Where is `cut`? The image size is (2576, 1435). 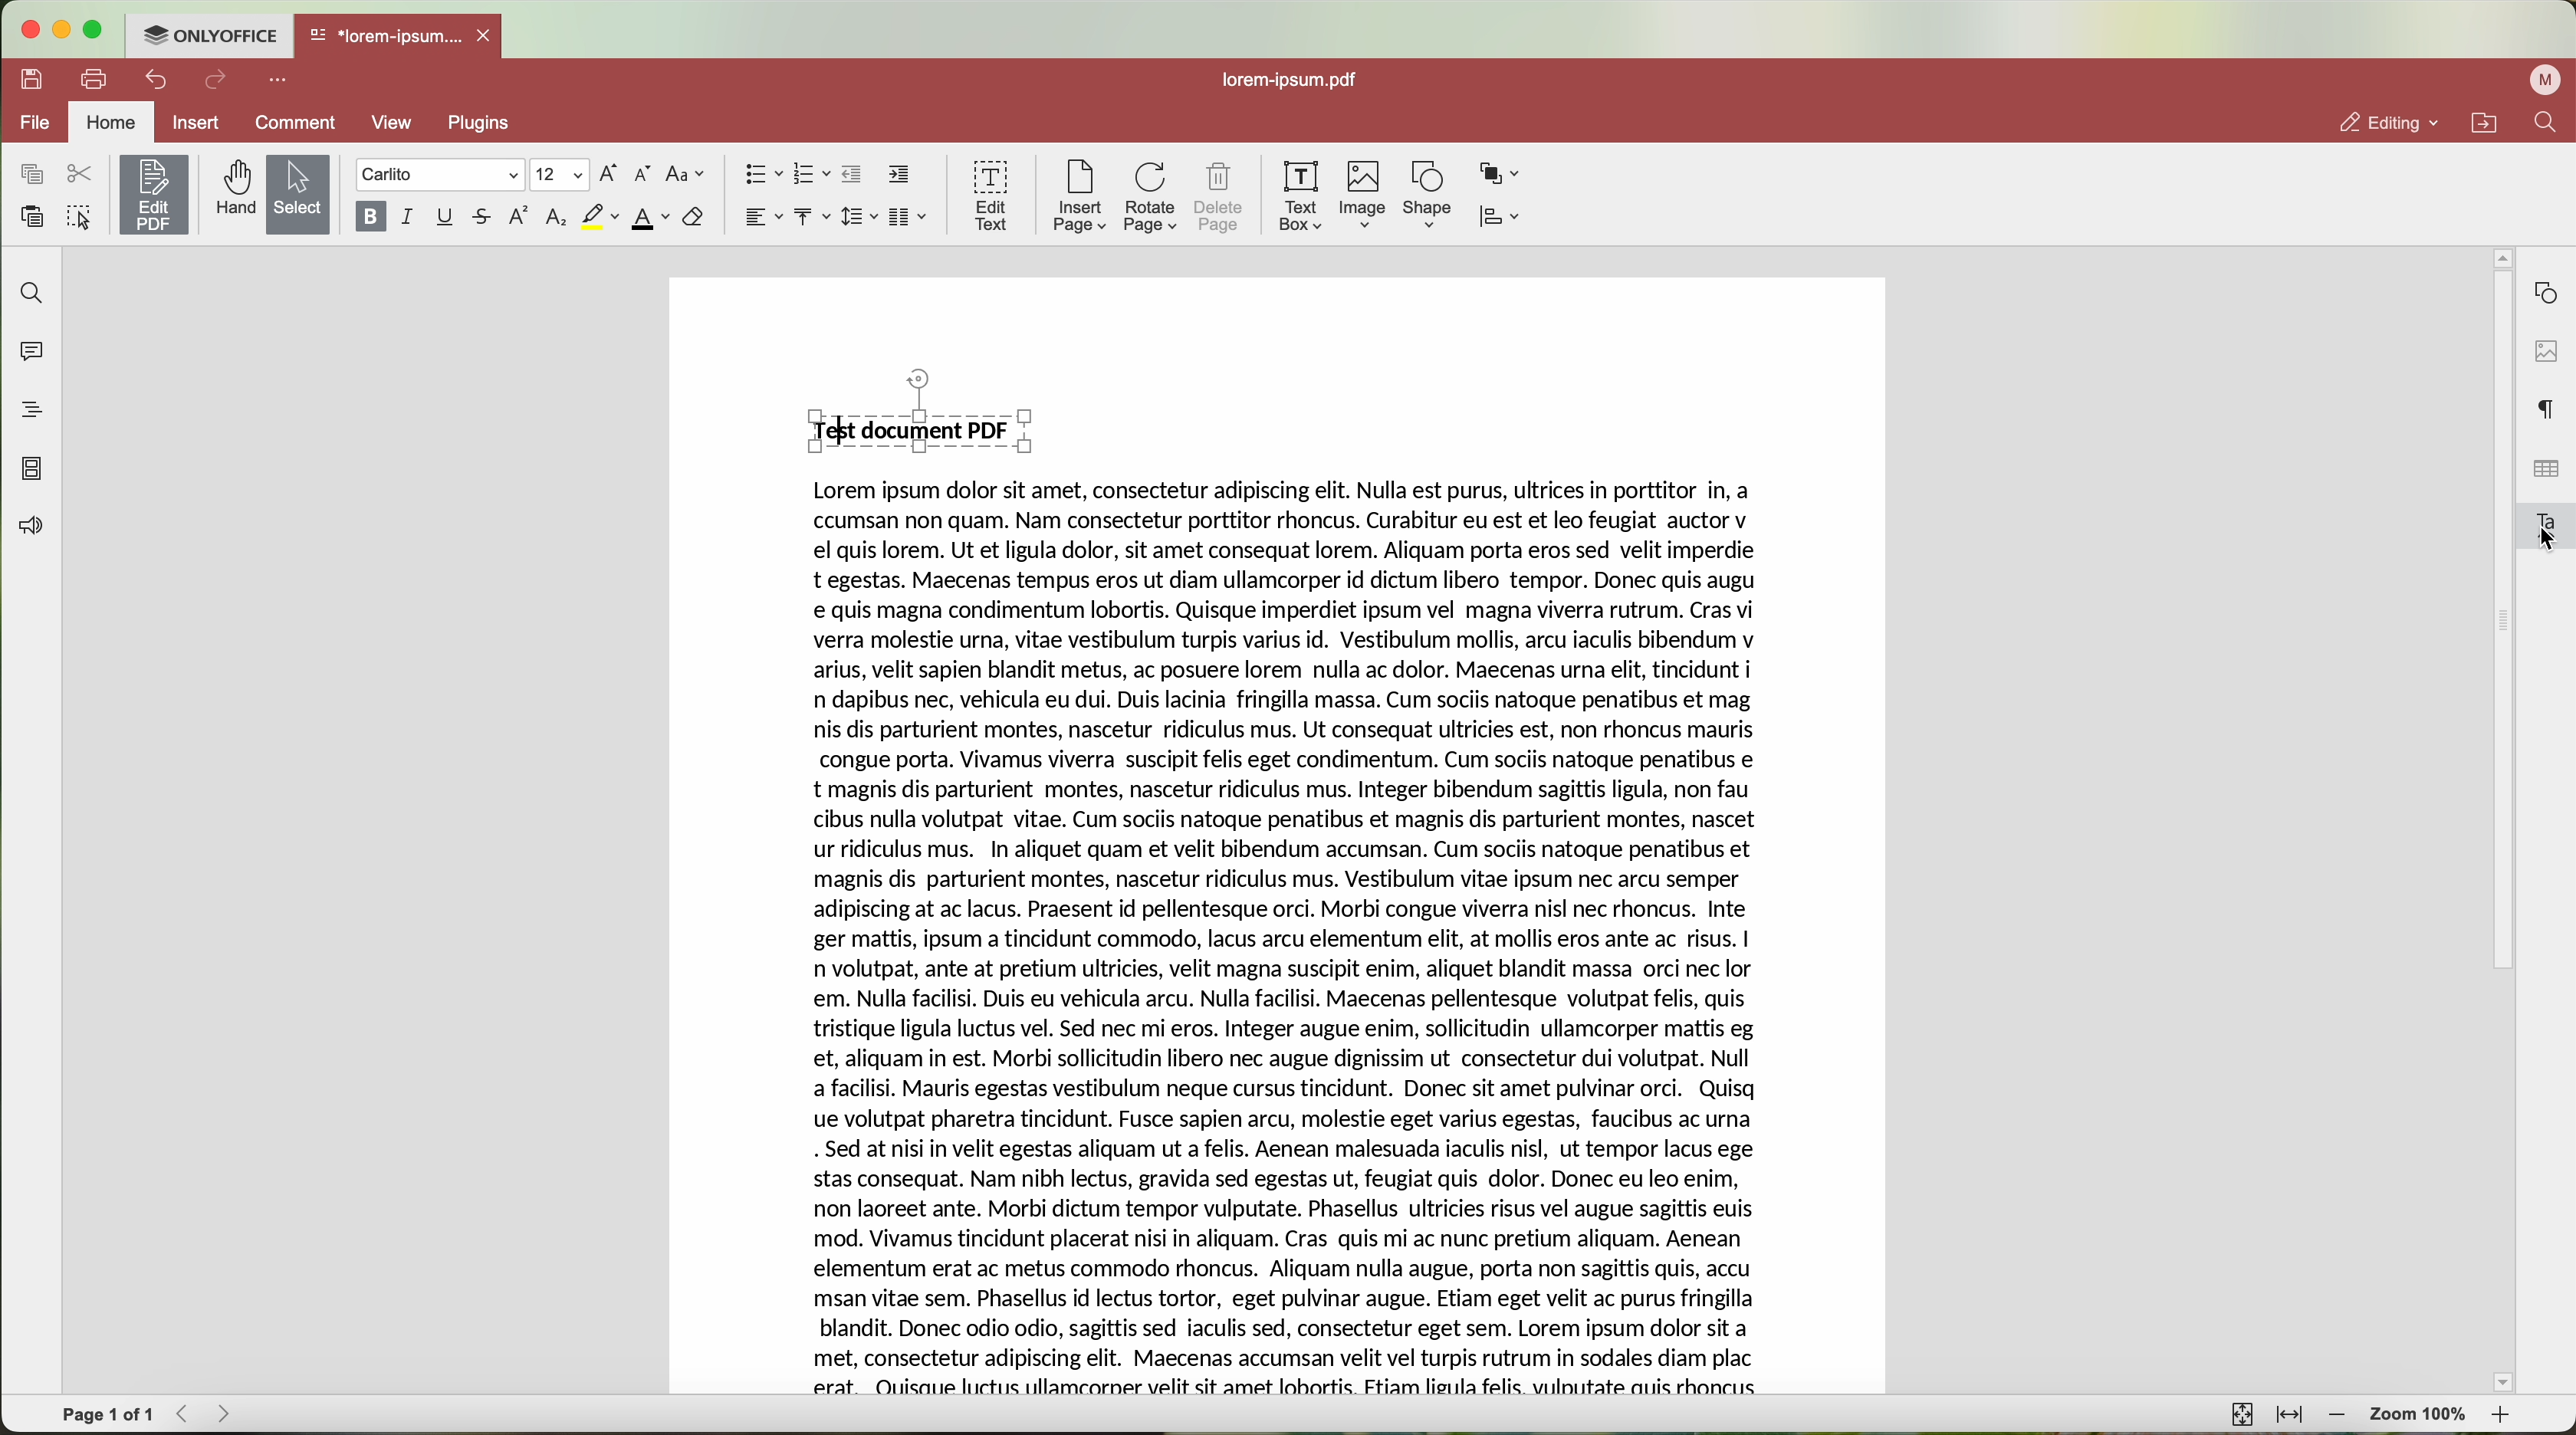
cut is located at coordinates (77, 172).